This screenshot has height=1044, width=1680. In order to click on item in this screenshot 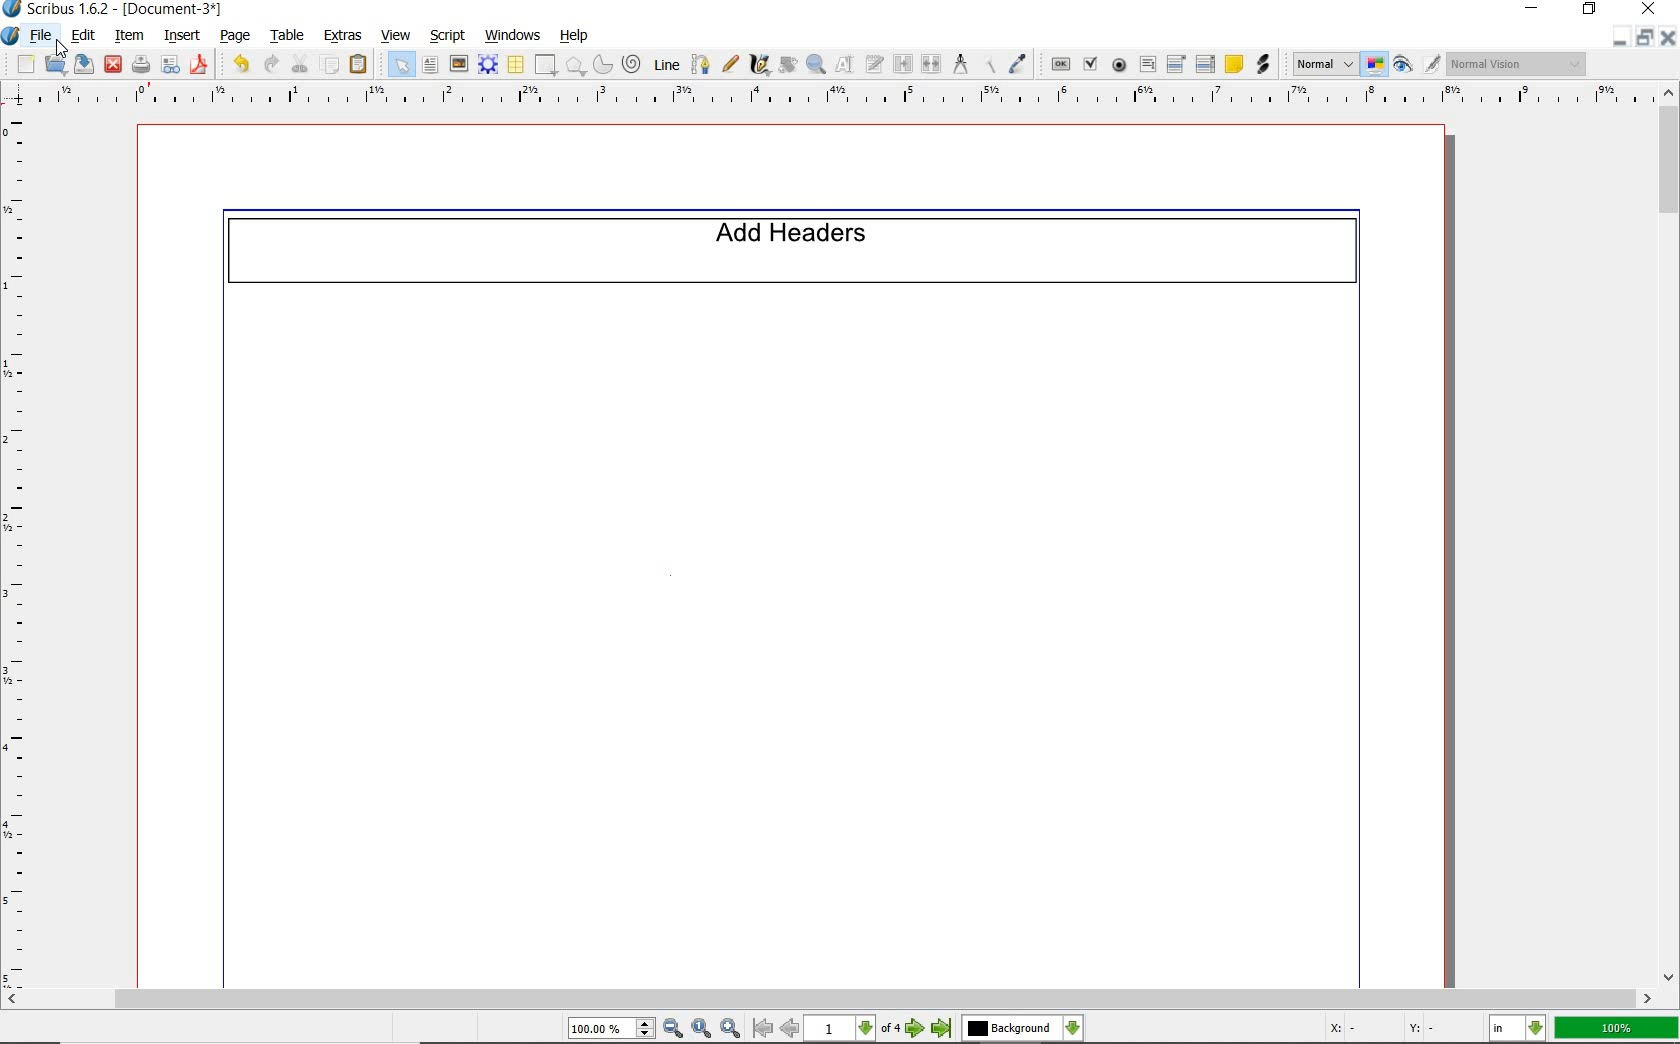, I will do `click(129, 37)`.